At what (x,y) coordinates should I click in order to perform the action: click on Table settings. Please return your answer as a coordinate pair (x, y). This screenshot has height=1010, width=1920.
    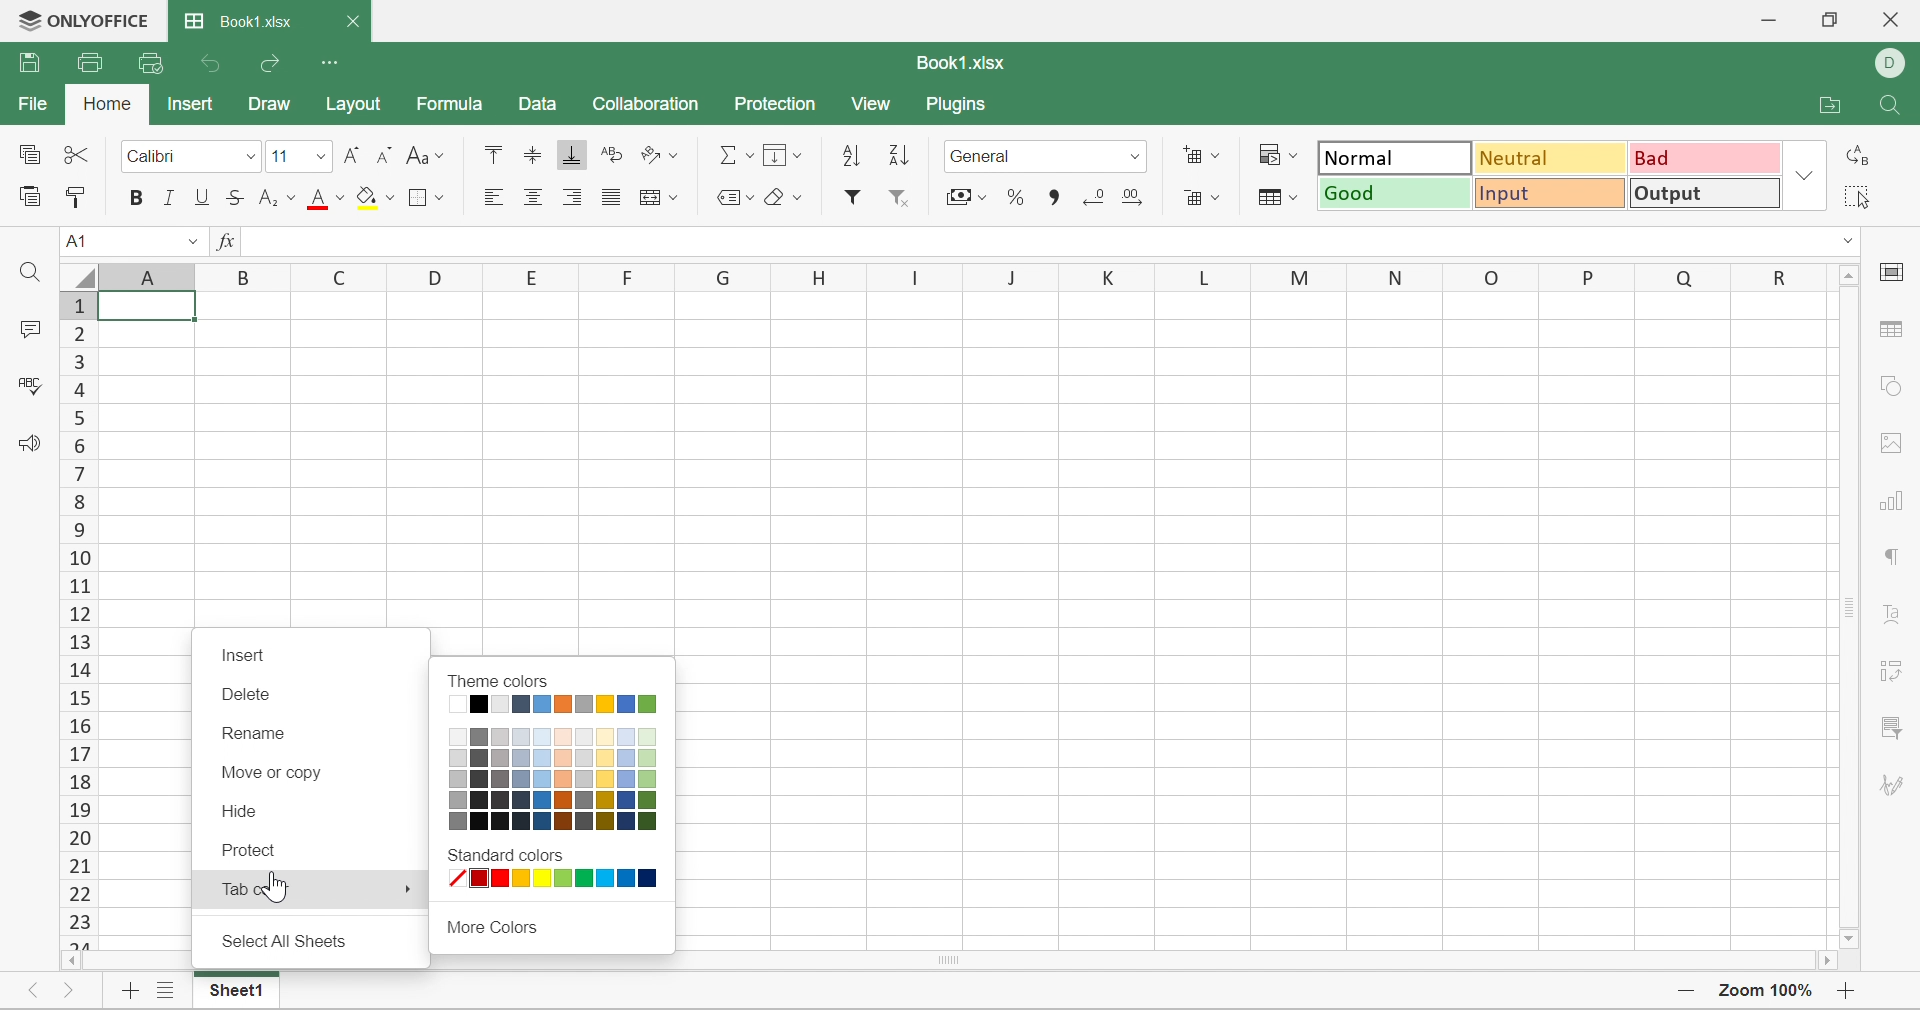
    Looking at the image, I should click on (1896, 331).